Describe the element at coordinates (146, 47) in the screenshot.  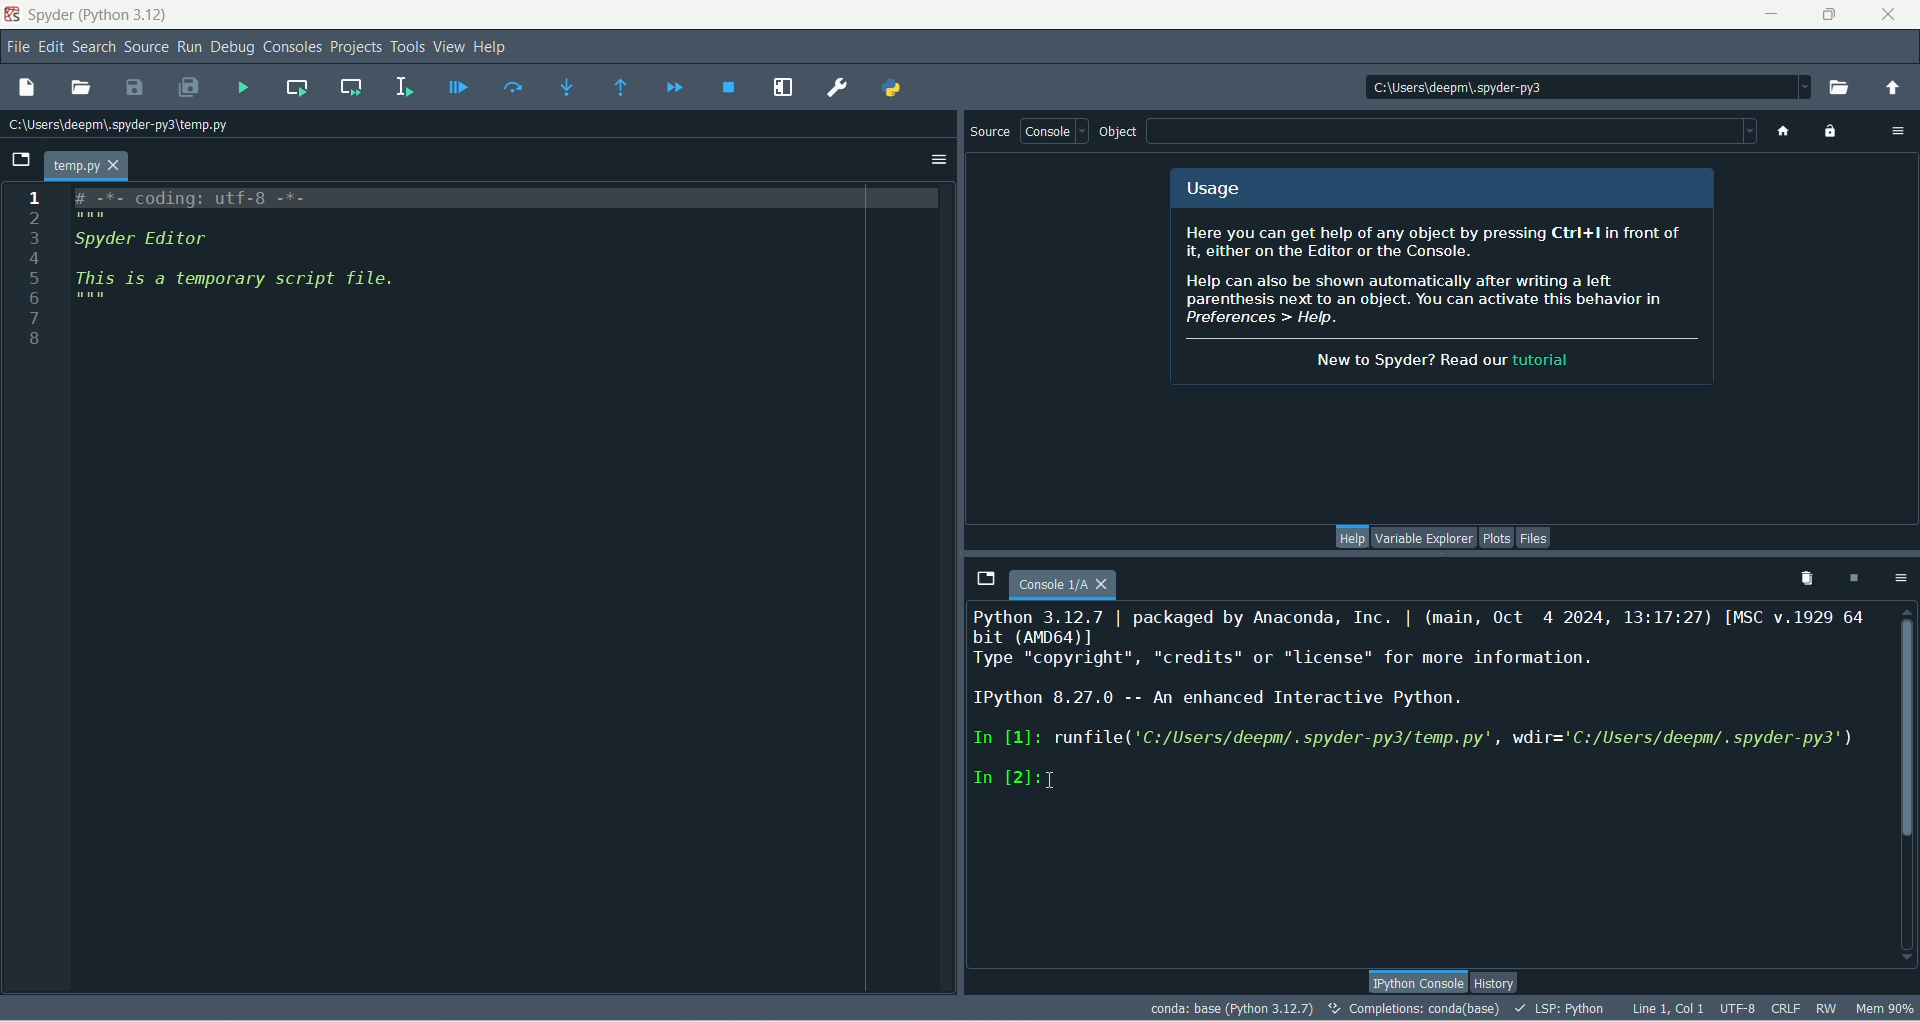
I see `source` at that location.